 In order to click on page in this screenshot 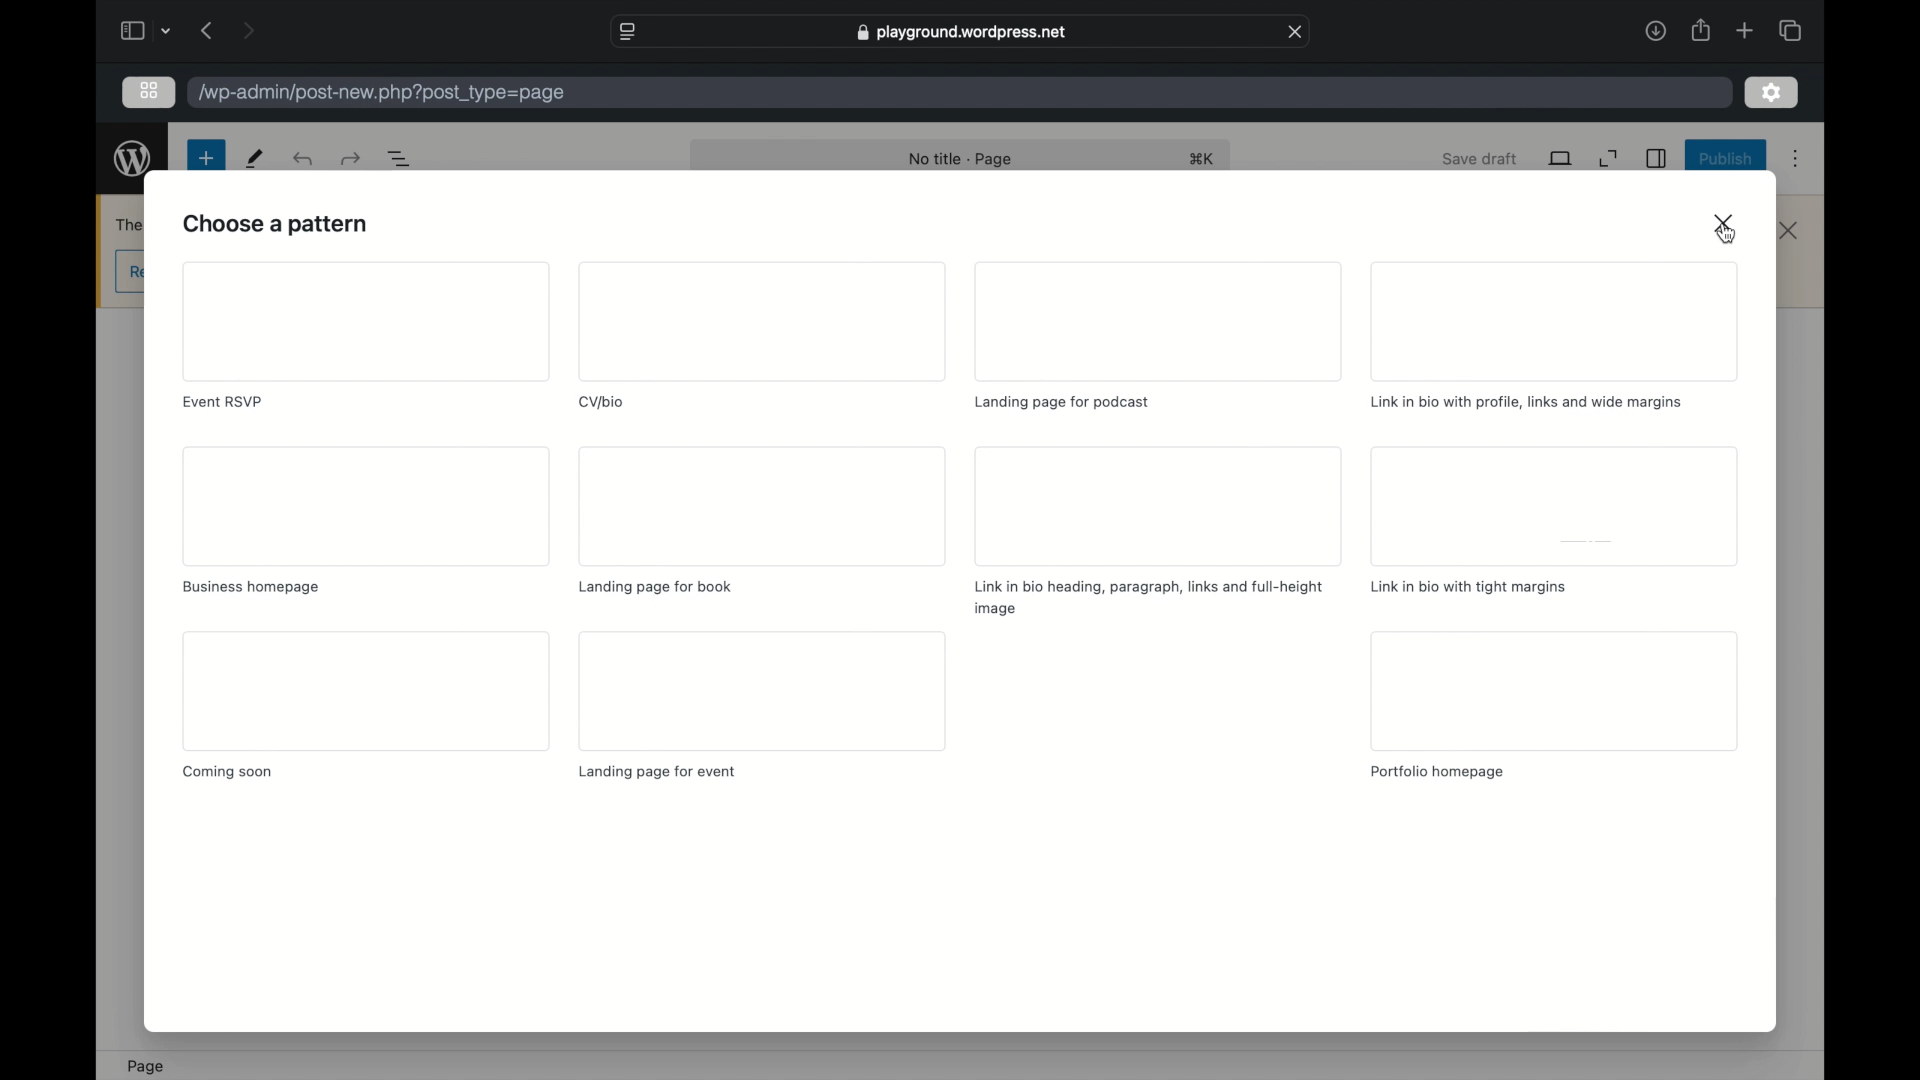, I will do `click(146, 1067)`.